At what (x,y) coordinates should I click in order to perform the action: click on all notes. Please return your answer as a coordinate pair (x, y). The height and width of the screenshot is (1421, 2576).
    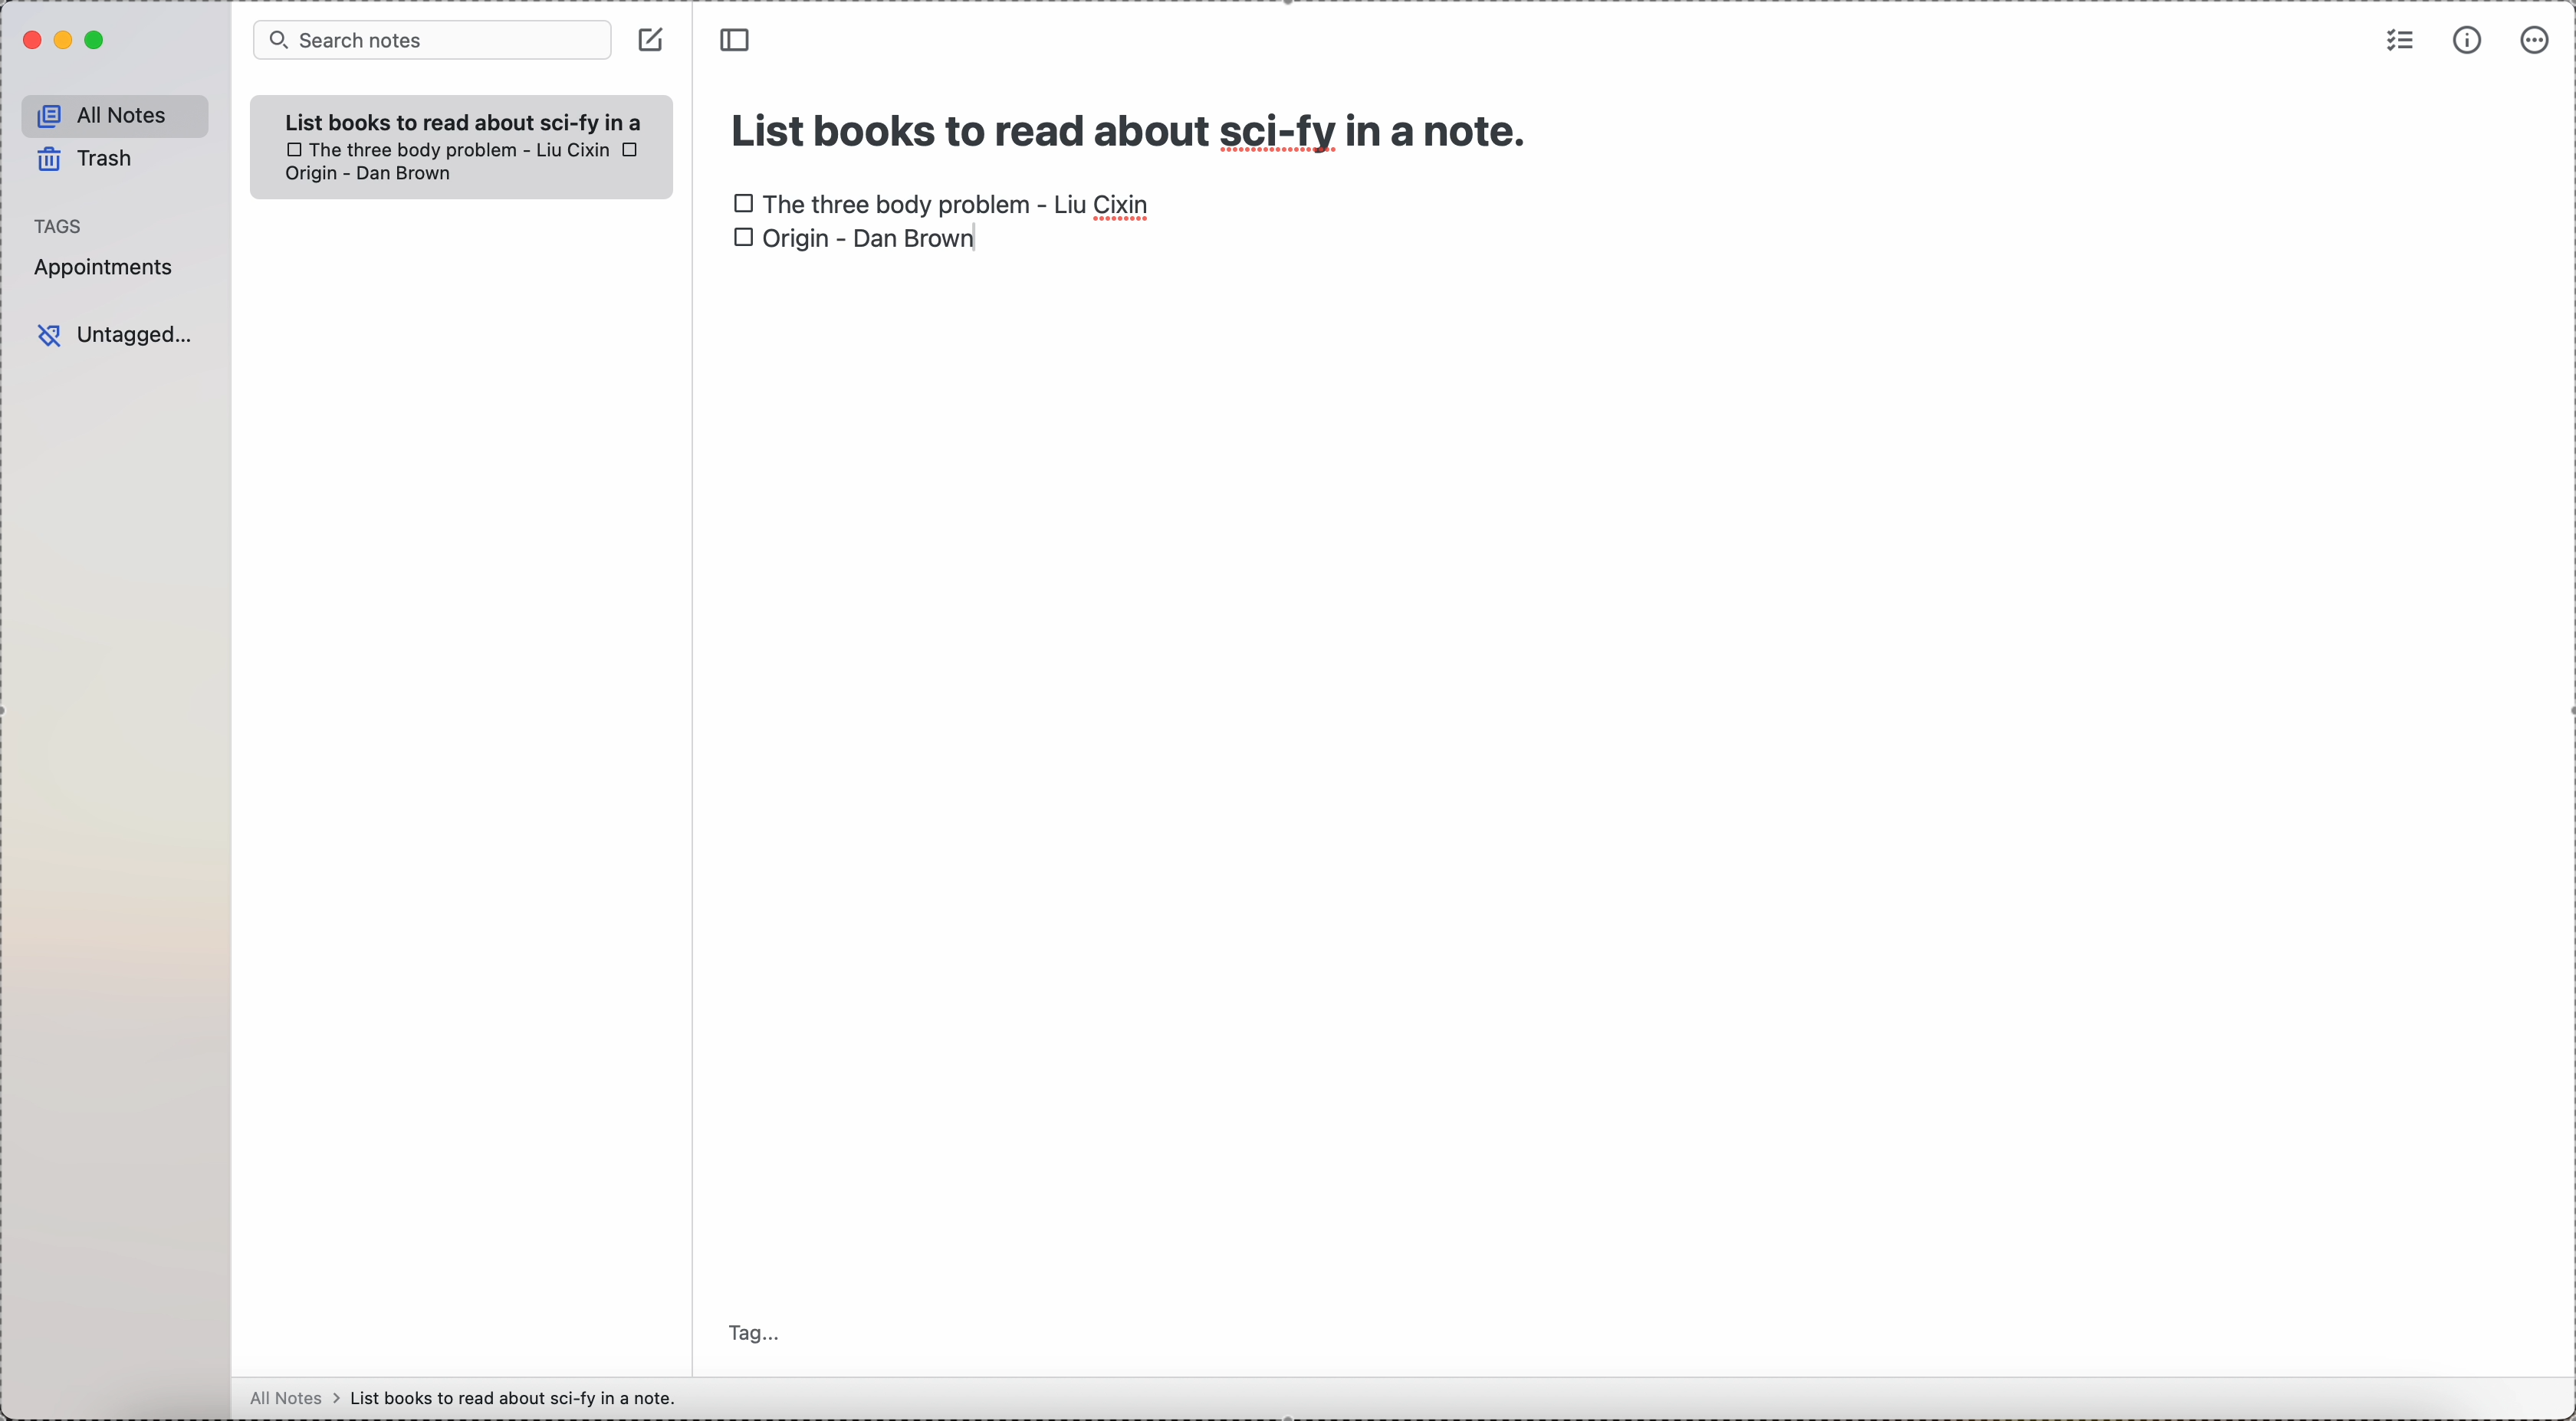
    Looking at the image, I should click on (110, 112).